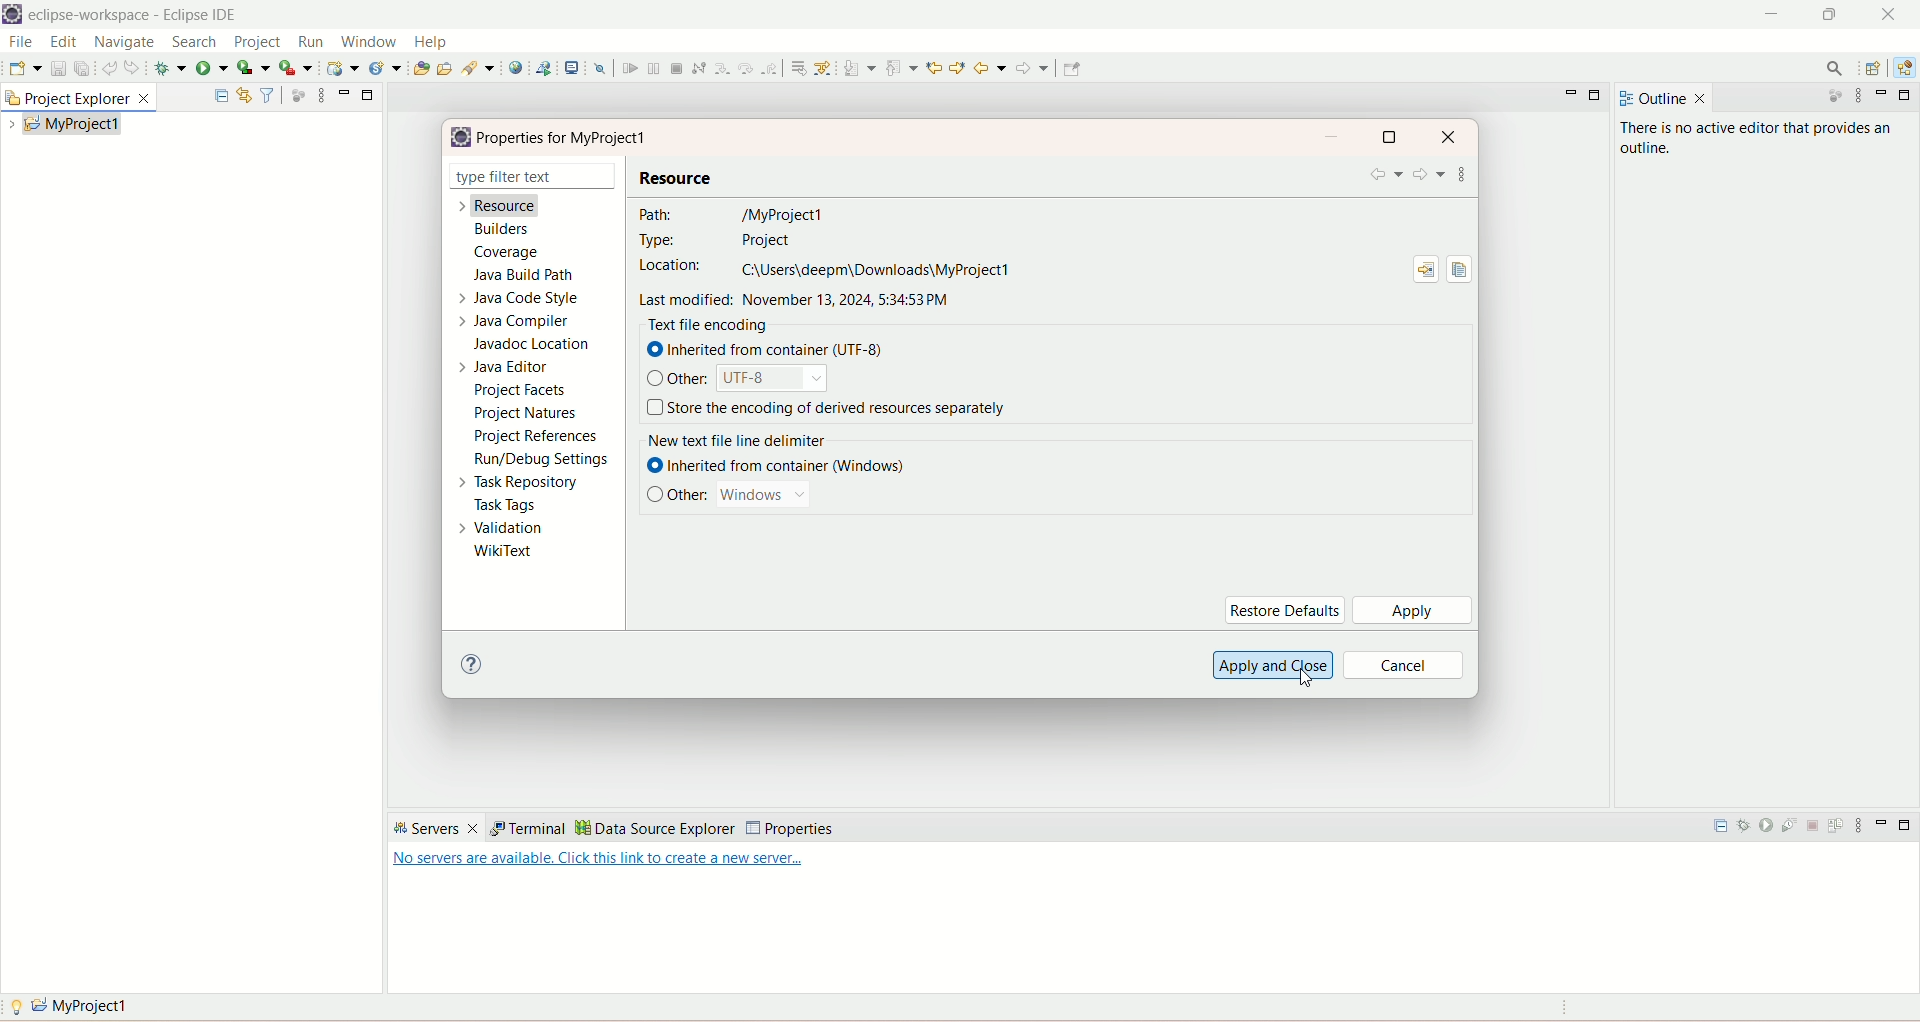  I want to click on back, so click(990, 69).